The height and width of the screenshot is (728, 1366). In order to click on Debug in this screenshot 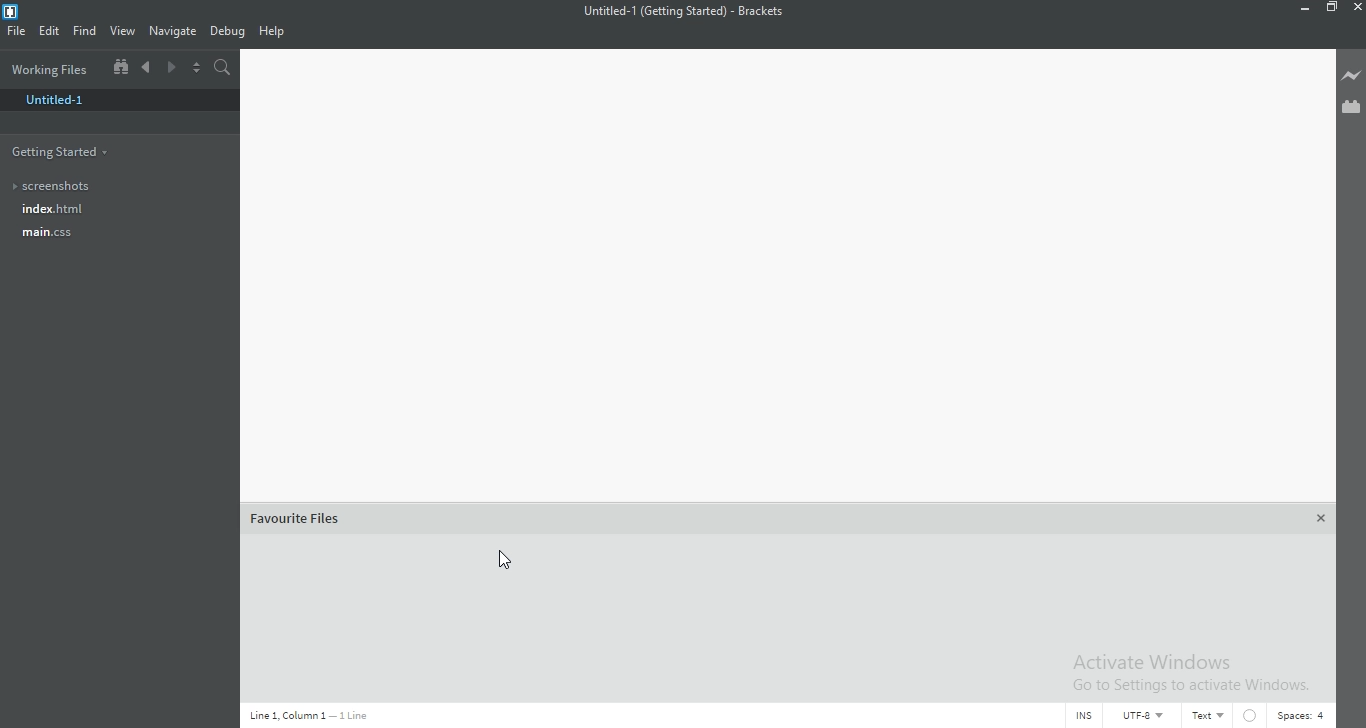, I will do `click(231, 32)`.